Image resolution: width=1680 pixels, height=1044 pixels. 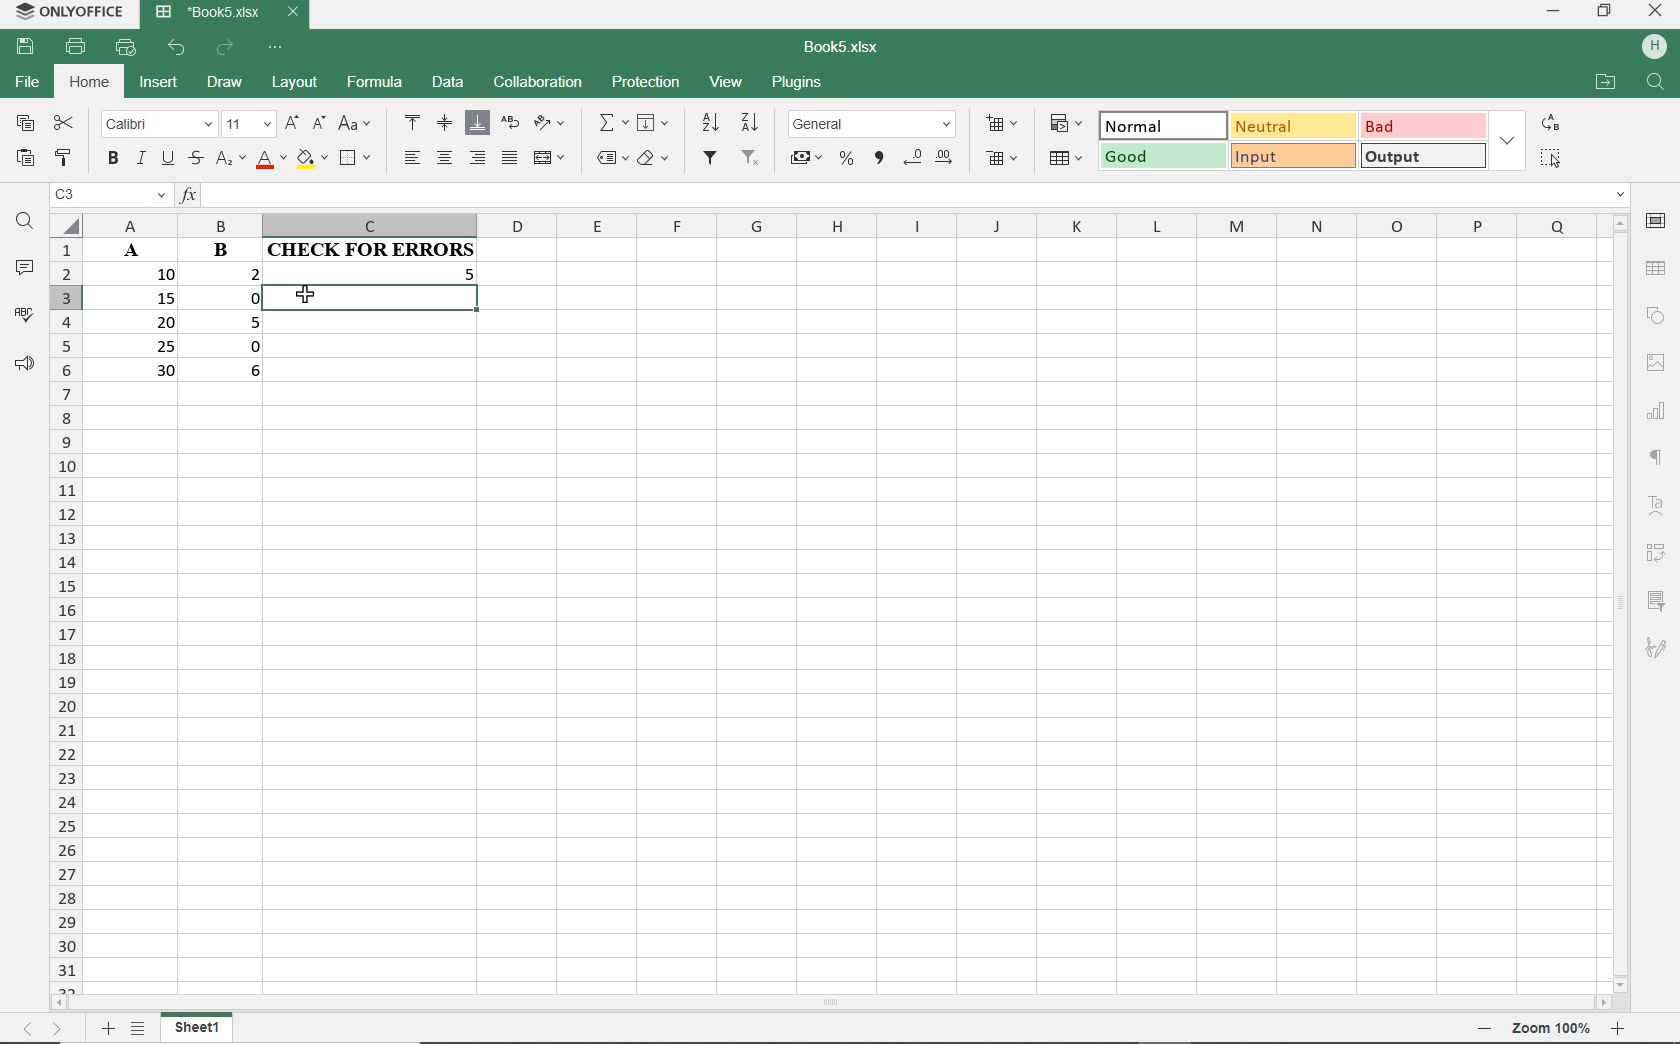 I want to click on PERCENT STYLE, so click(x=848, y=159).